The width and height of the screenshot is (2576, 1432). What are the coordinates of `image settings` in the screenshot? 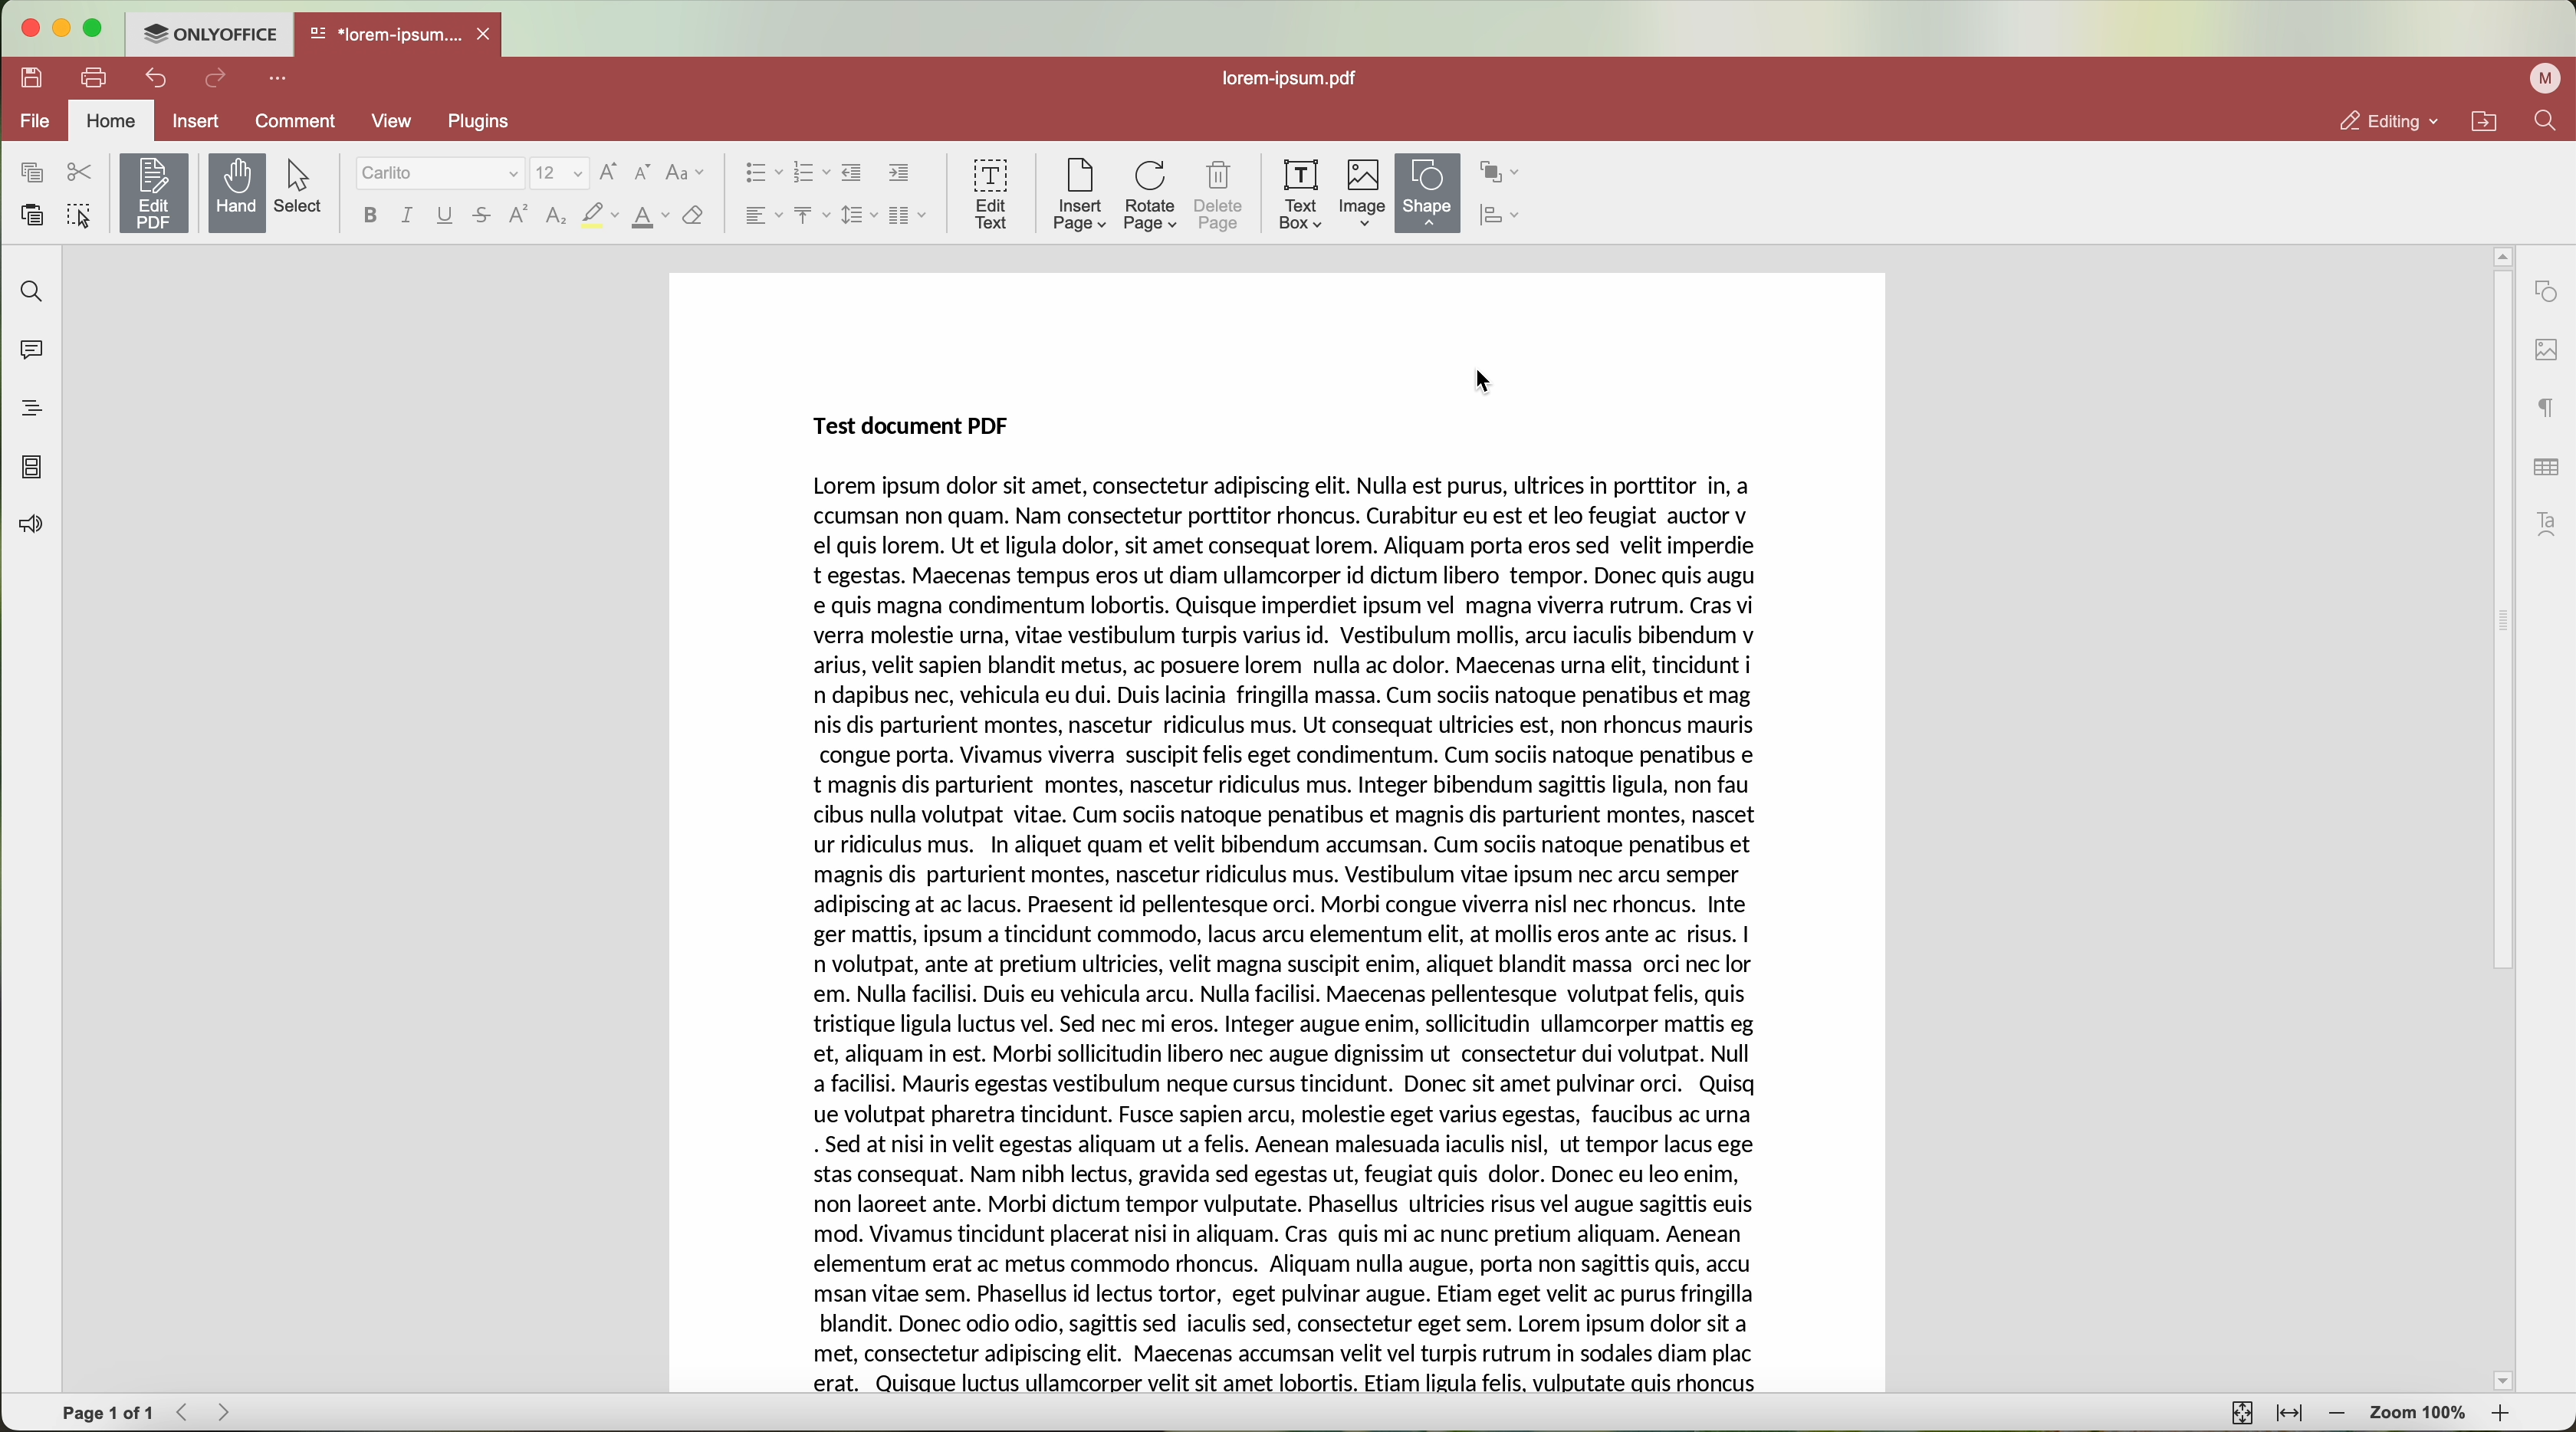 It's located at (2545, 349).